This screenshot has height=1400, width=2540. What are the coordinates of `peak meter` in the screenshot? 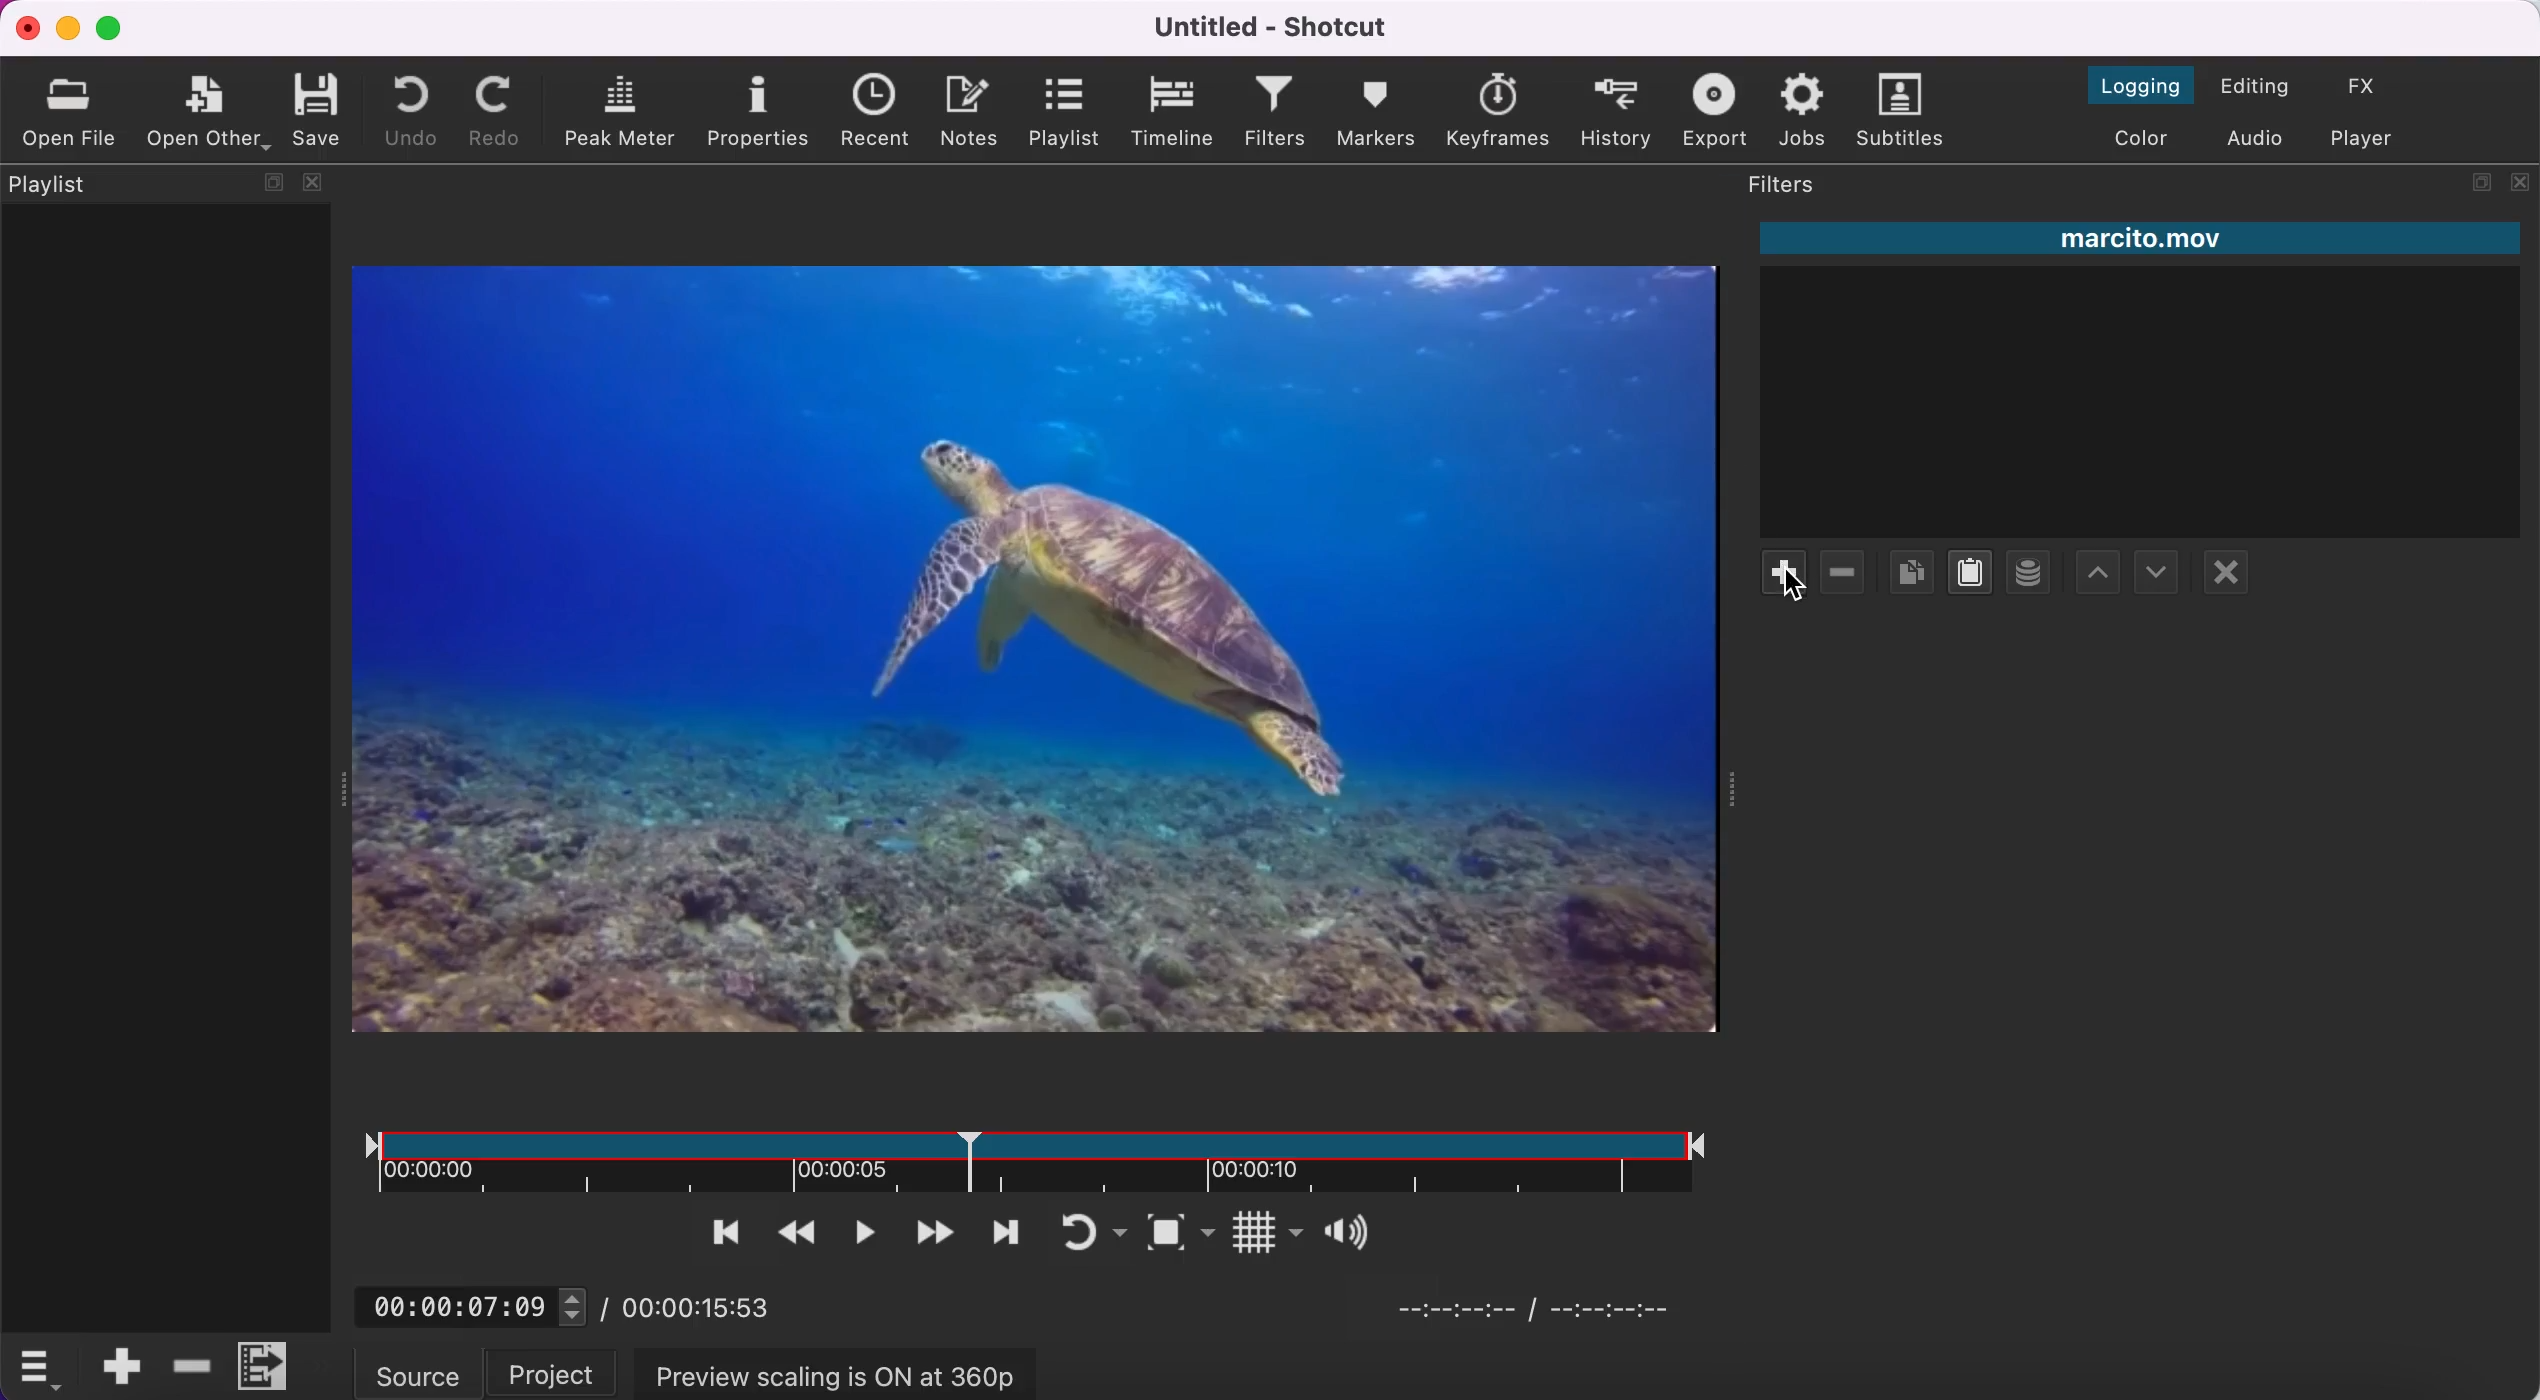 It's located at (616, 112).